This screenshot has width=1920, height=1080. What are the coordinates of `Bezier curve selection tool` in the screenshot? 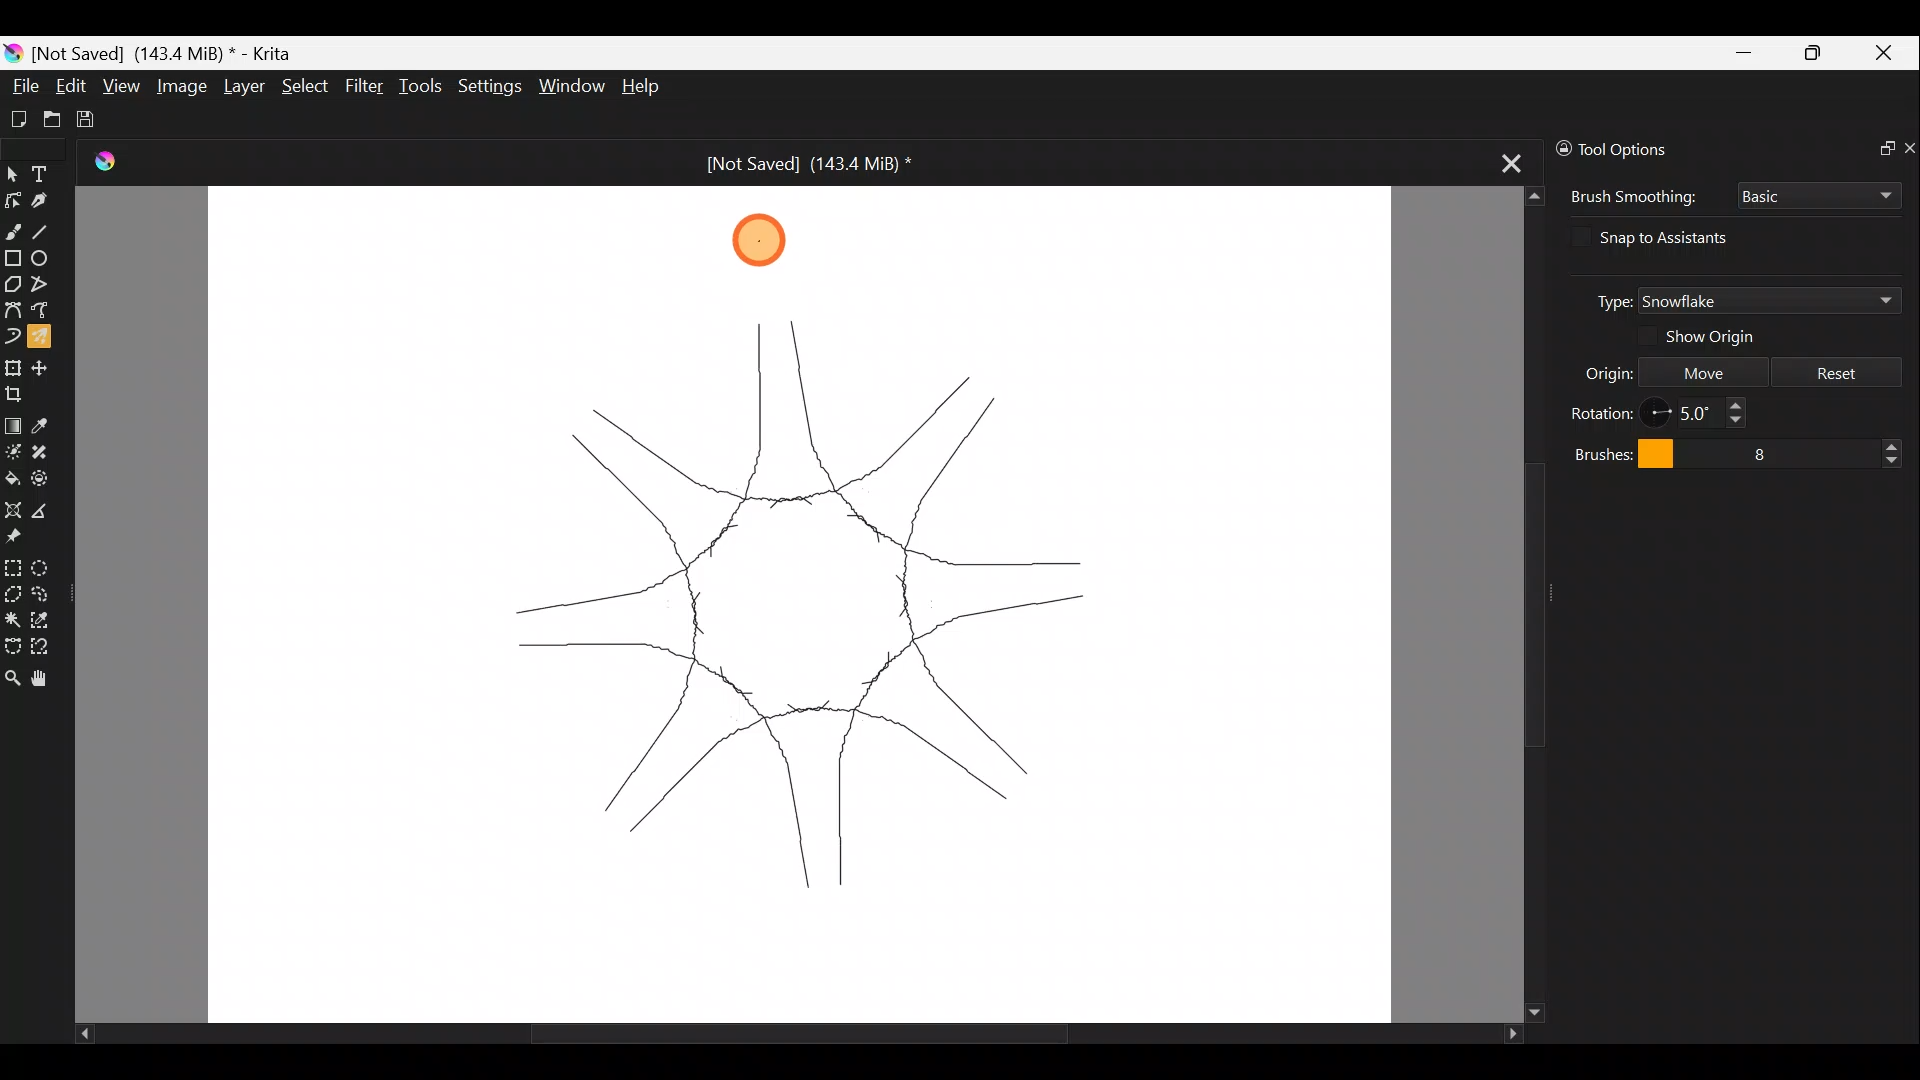 It's located at (12, 646).